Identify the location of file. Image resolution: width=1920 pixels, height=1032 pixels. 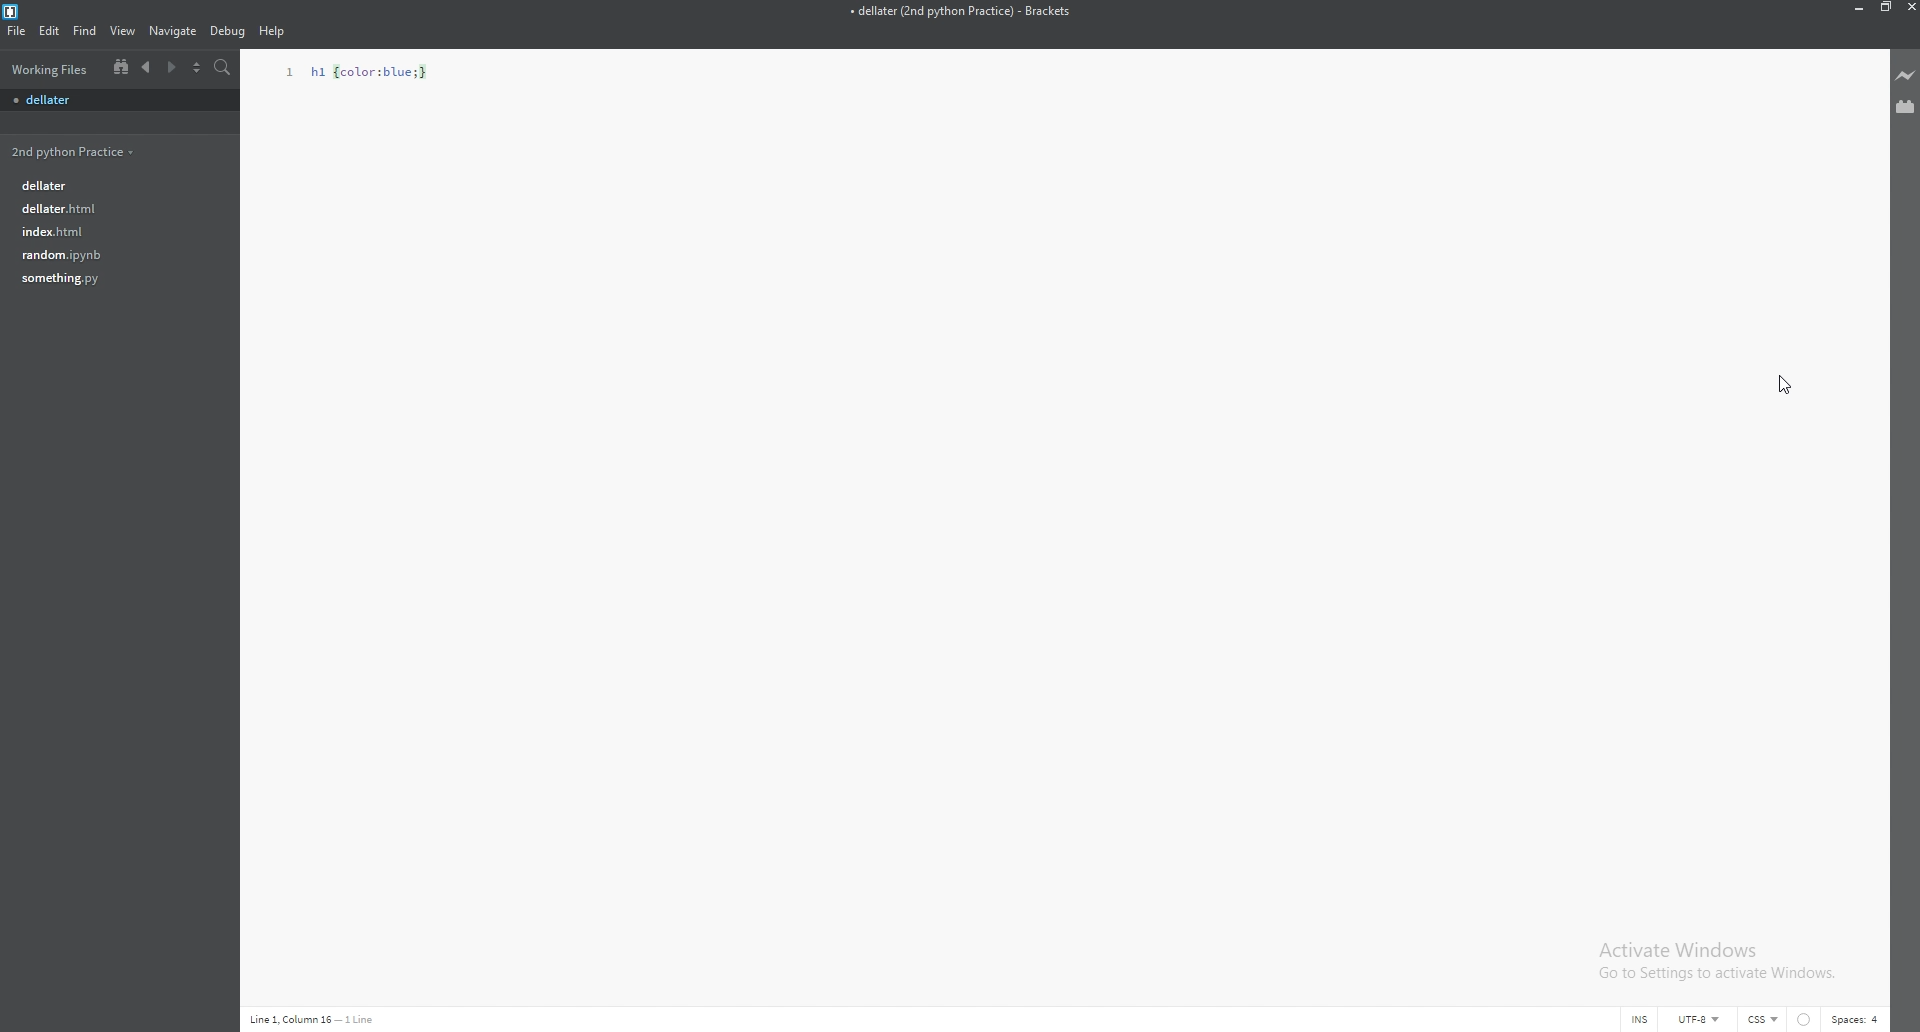
(109, 254).